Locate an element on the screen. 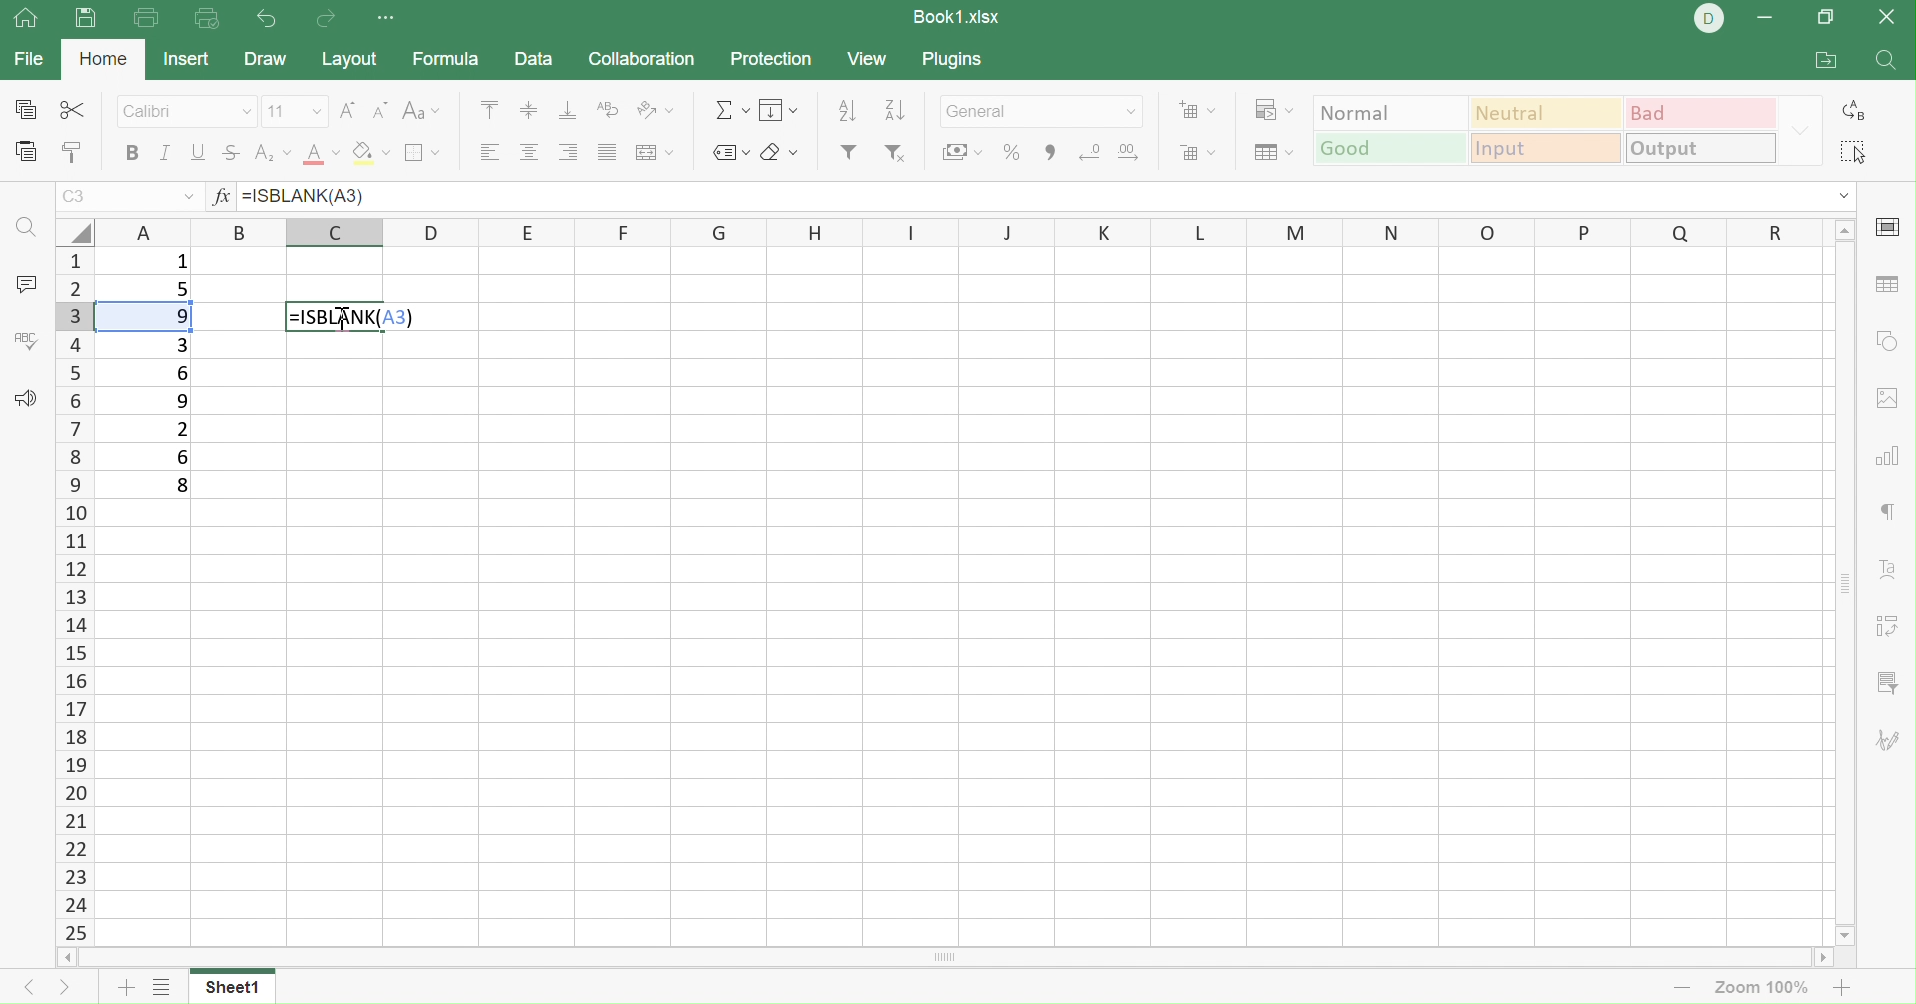 The width and height of the screenshot is (1916, 1004). Scroll left is located at coordinates (66, 957).